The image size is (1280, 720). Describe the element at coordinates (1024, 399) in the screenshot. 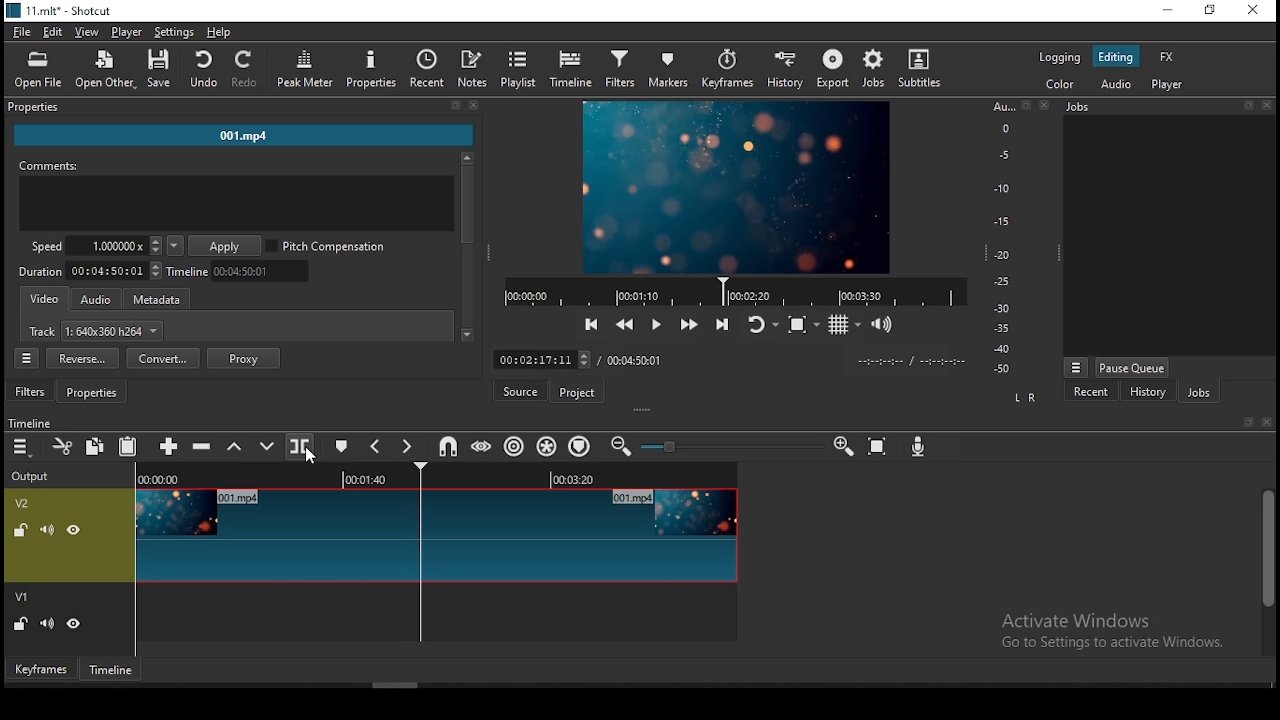

I see `L R` at that location.